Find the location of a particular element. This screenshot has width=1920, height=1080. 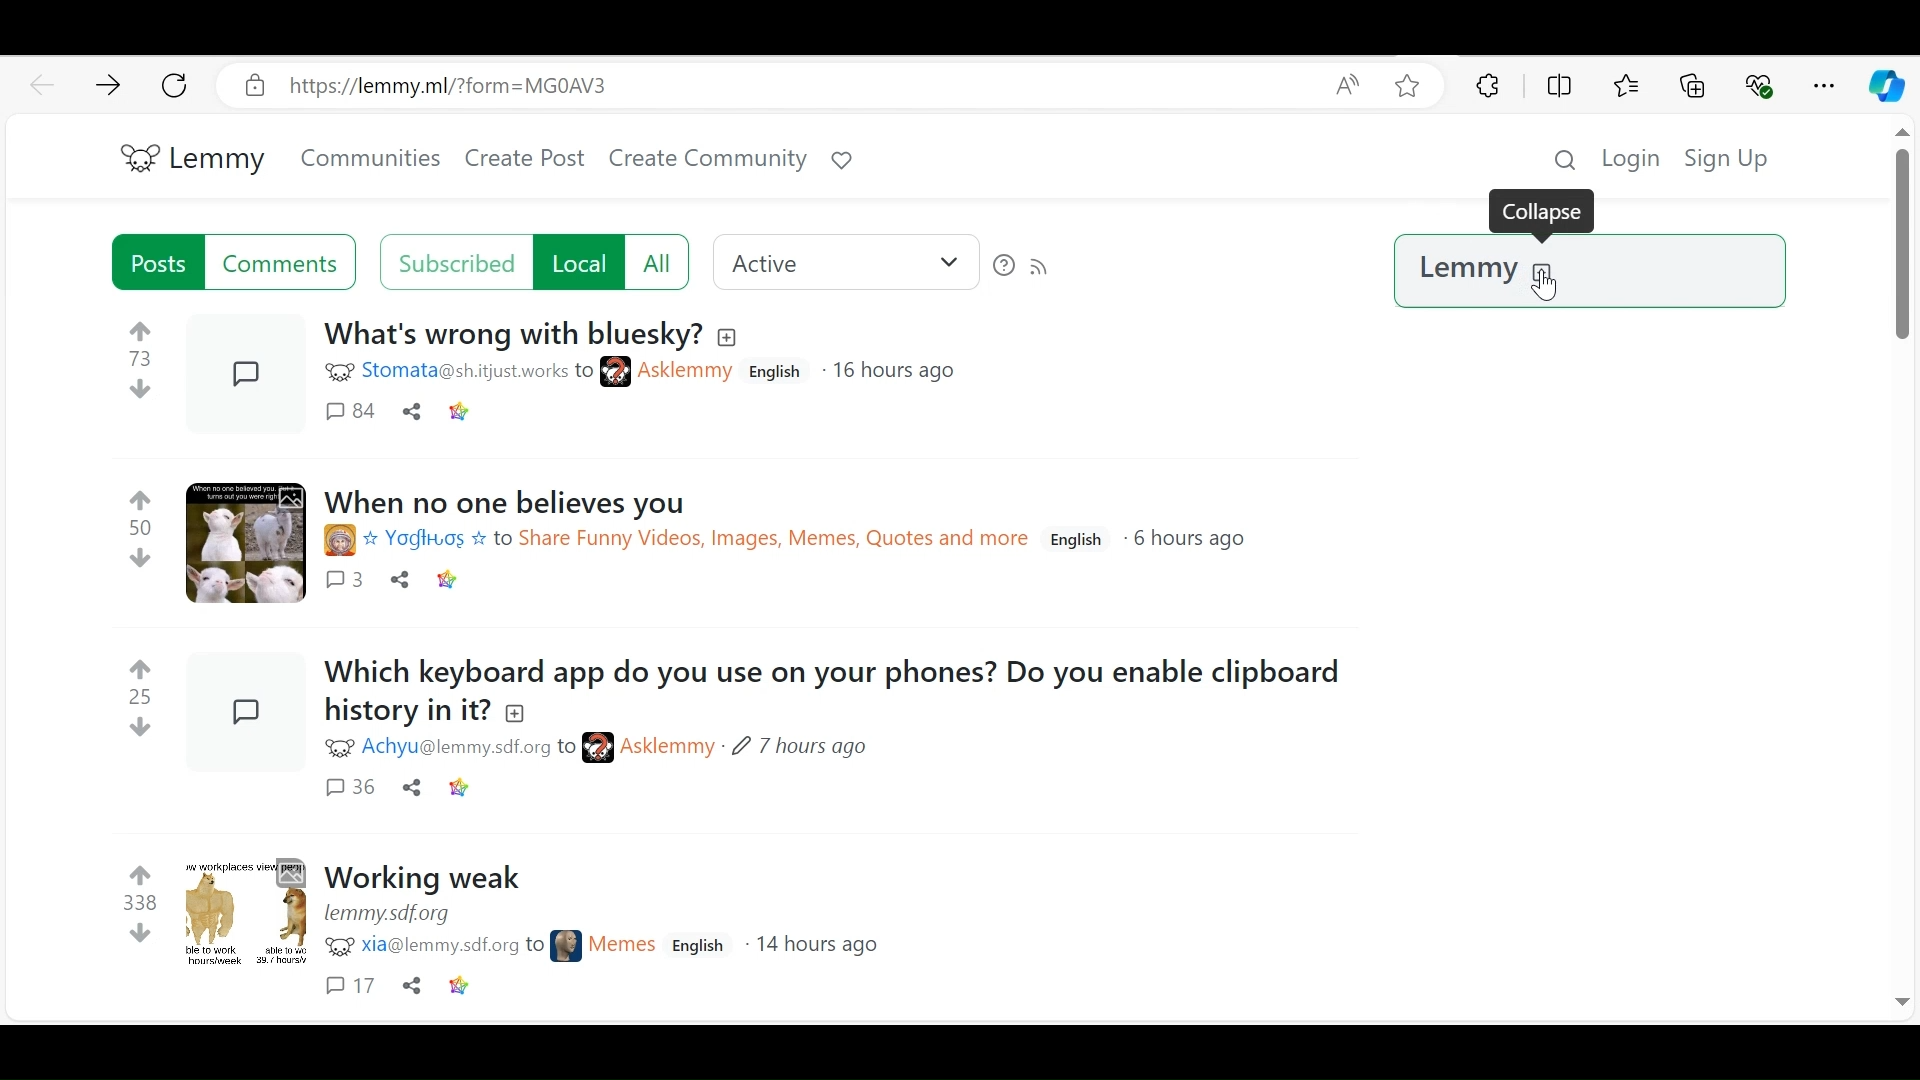

Goo back is located at coordinates (43, 83).